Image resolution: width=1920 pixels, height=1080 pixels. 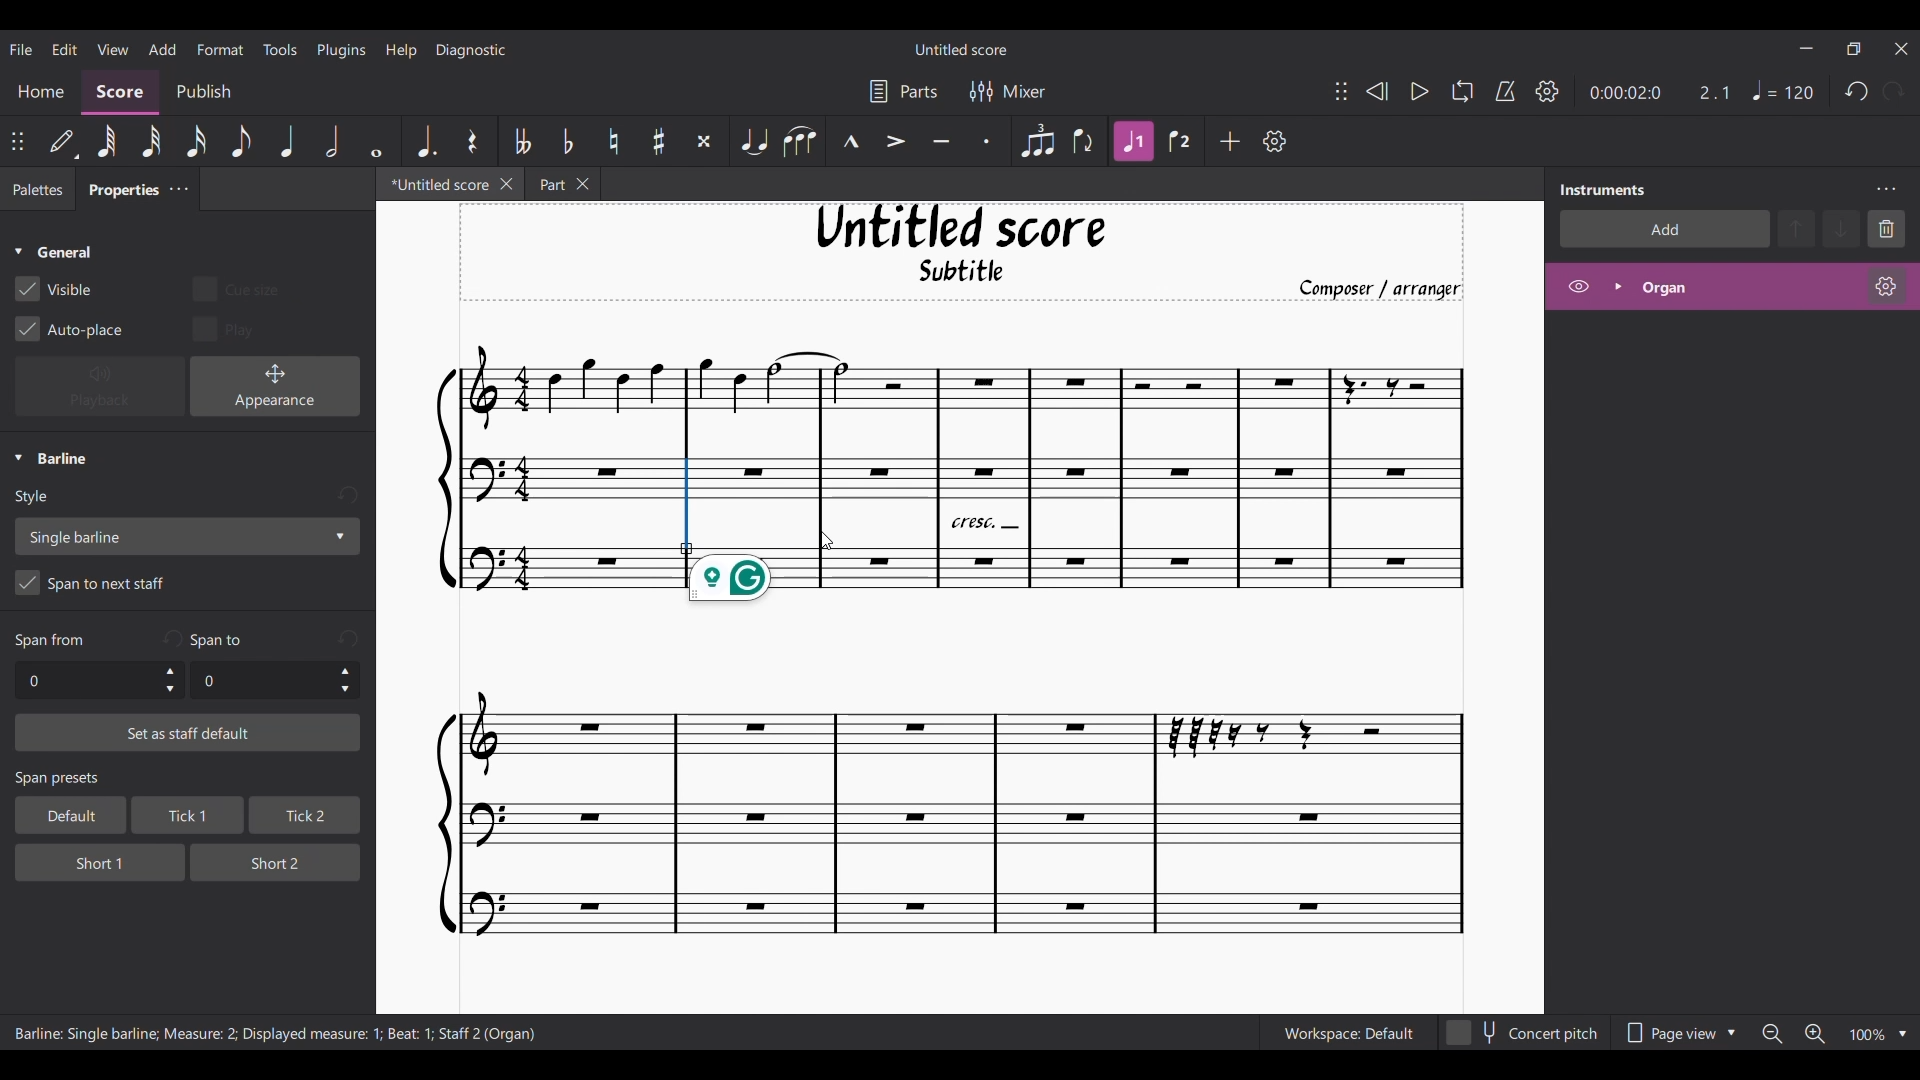 What do you see at coordinates (1806, 48) in the screenshot?
I see `Minimize` at bounding box center [1806, 48].